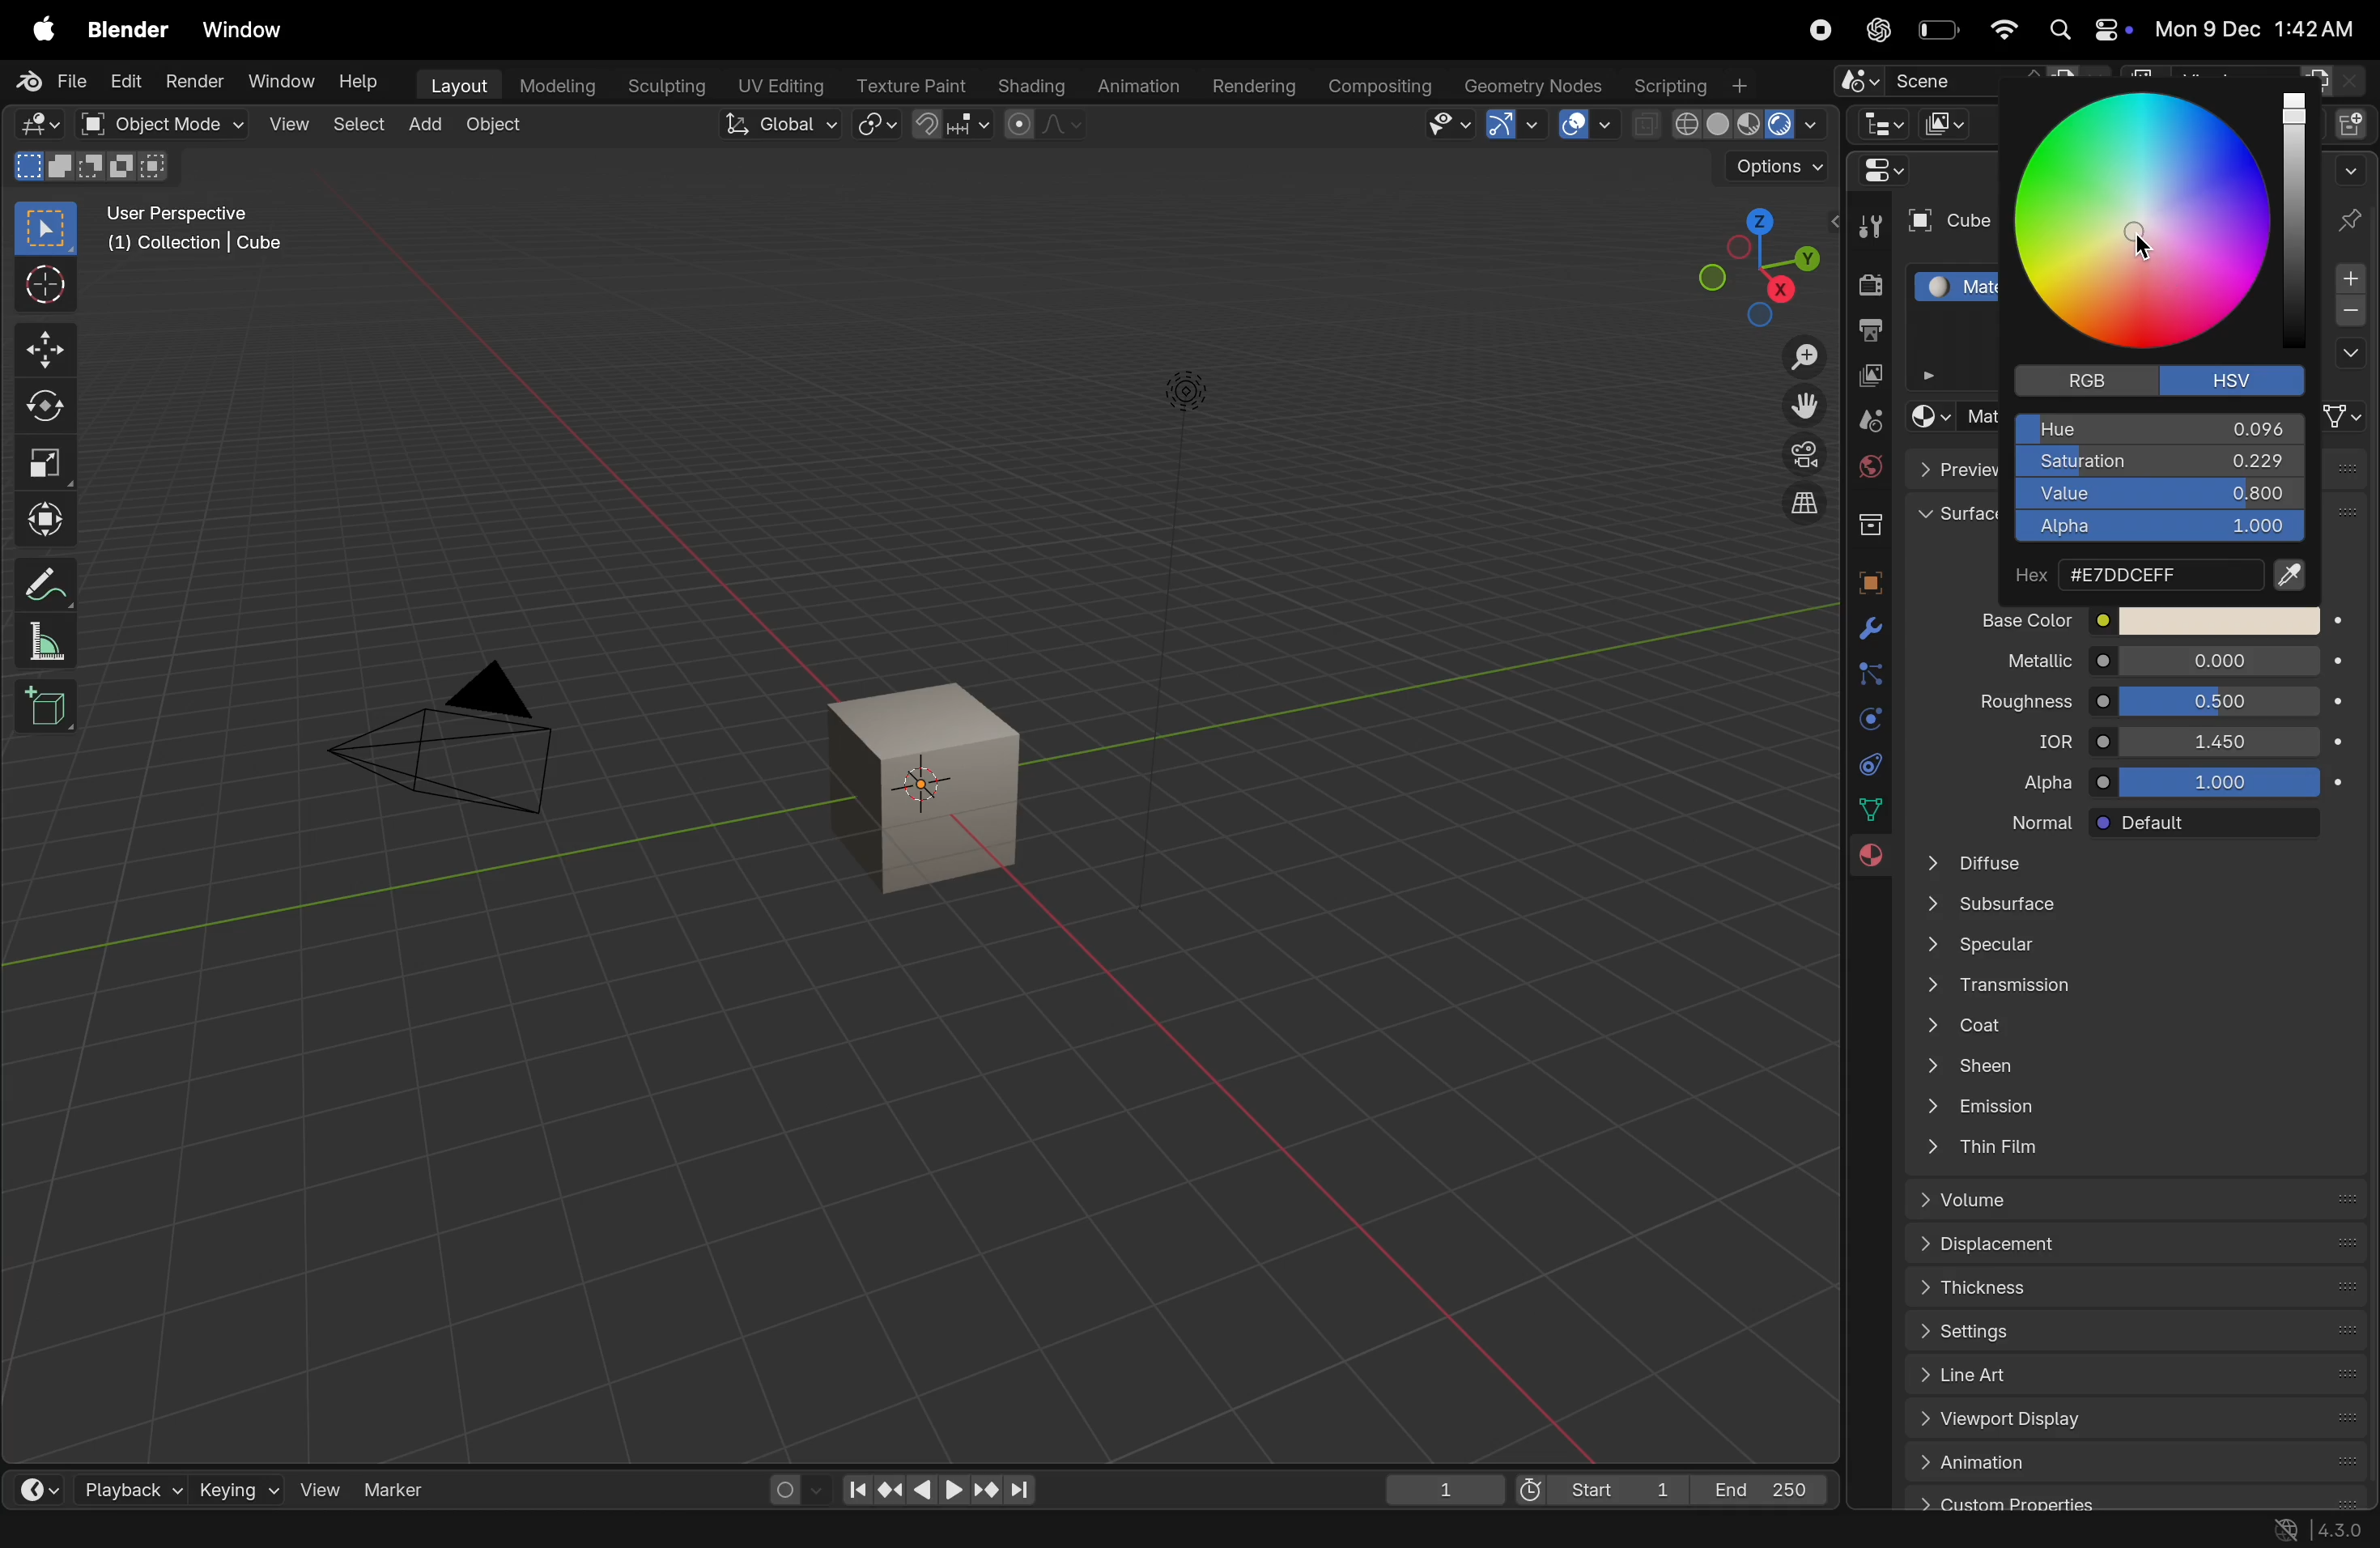 The image size is (2380, 1548). What do you see at coordinates (453, 743) in the screenshot?
I see `perspective camera` at bounding box center [453, 743].